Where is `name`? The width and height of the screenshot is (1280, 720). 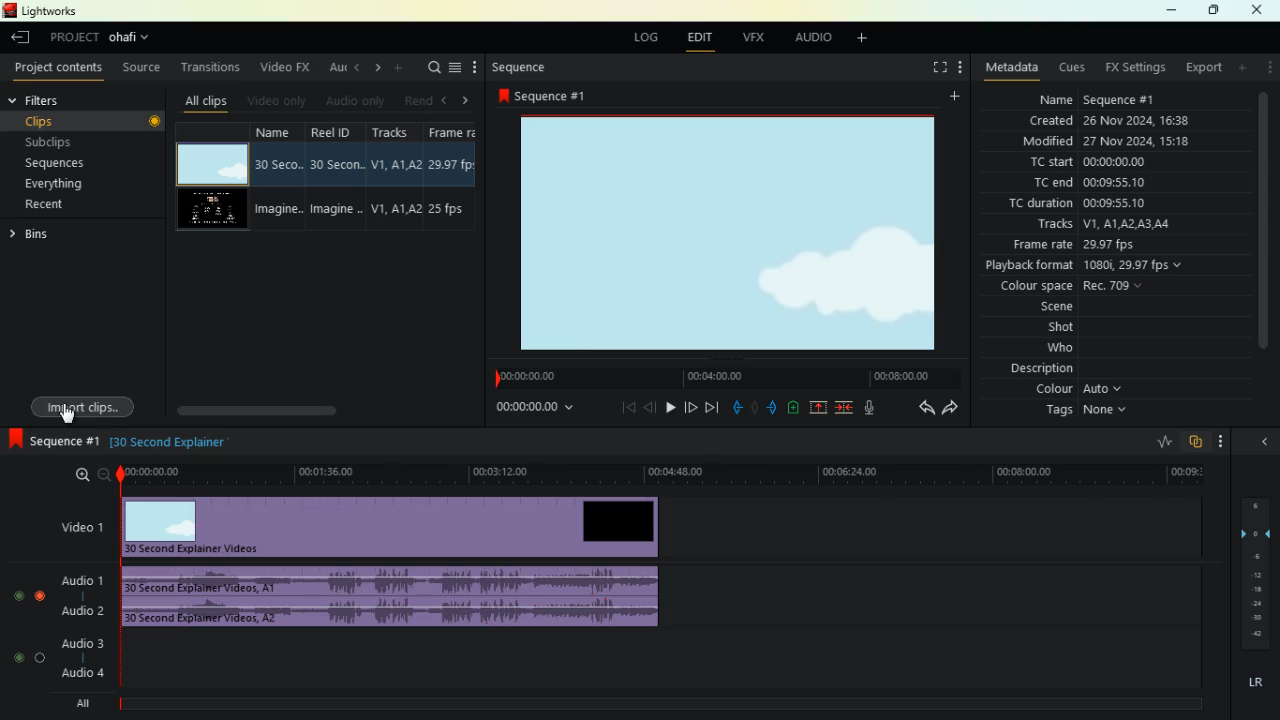 name is located at coordinates (282, 178).